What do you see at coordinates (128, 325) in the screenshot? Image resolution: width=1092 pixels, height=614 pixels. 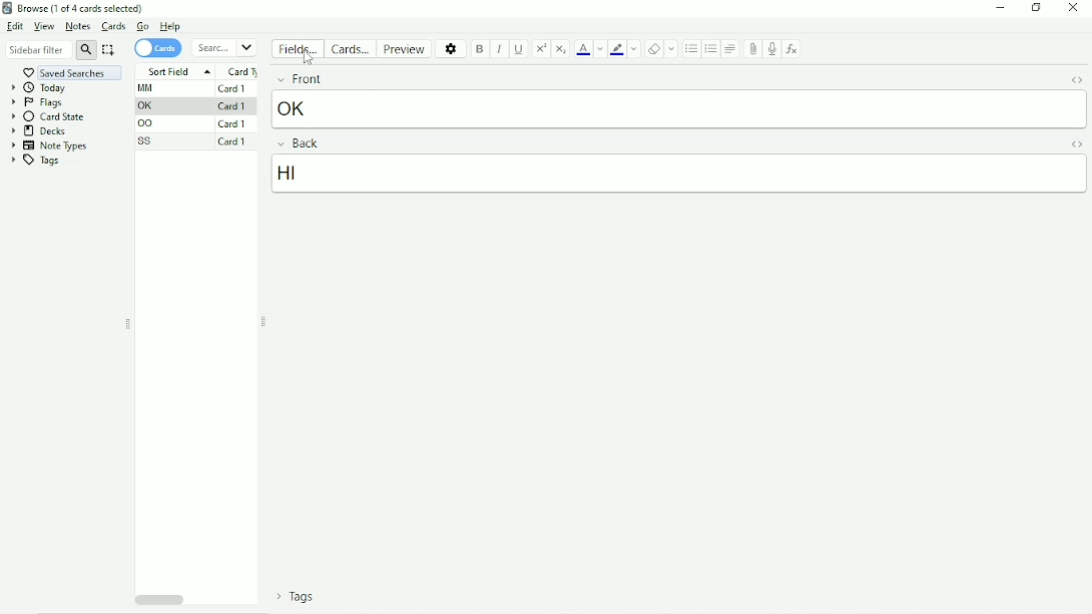 I see `Resize` at bounding box center [128, 325].